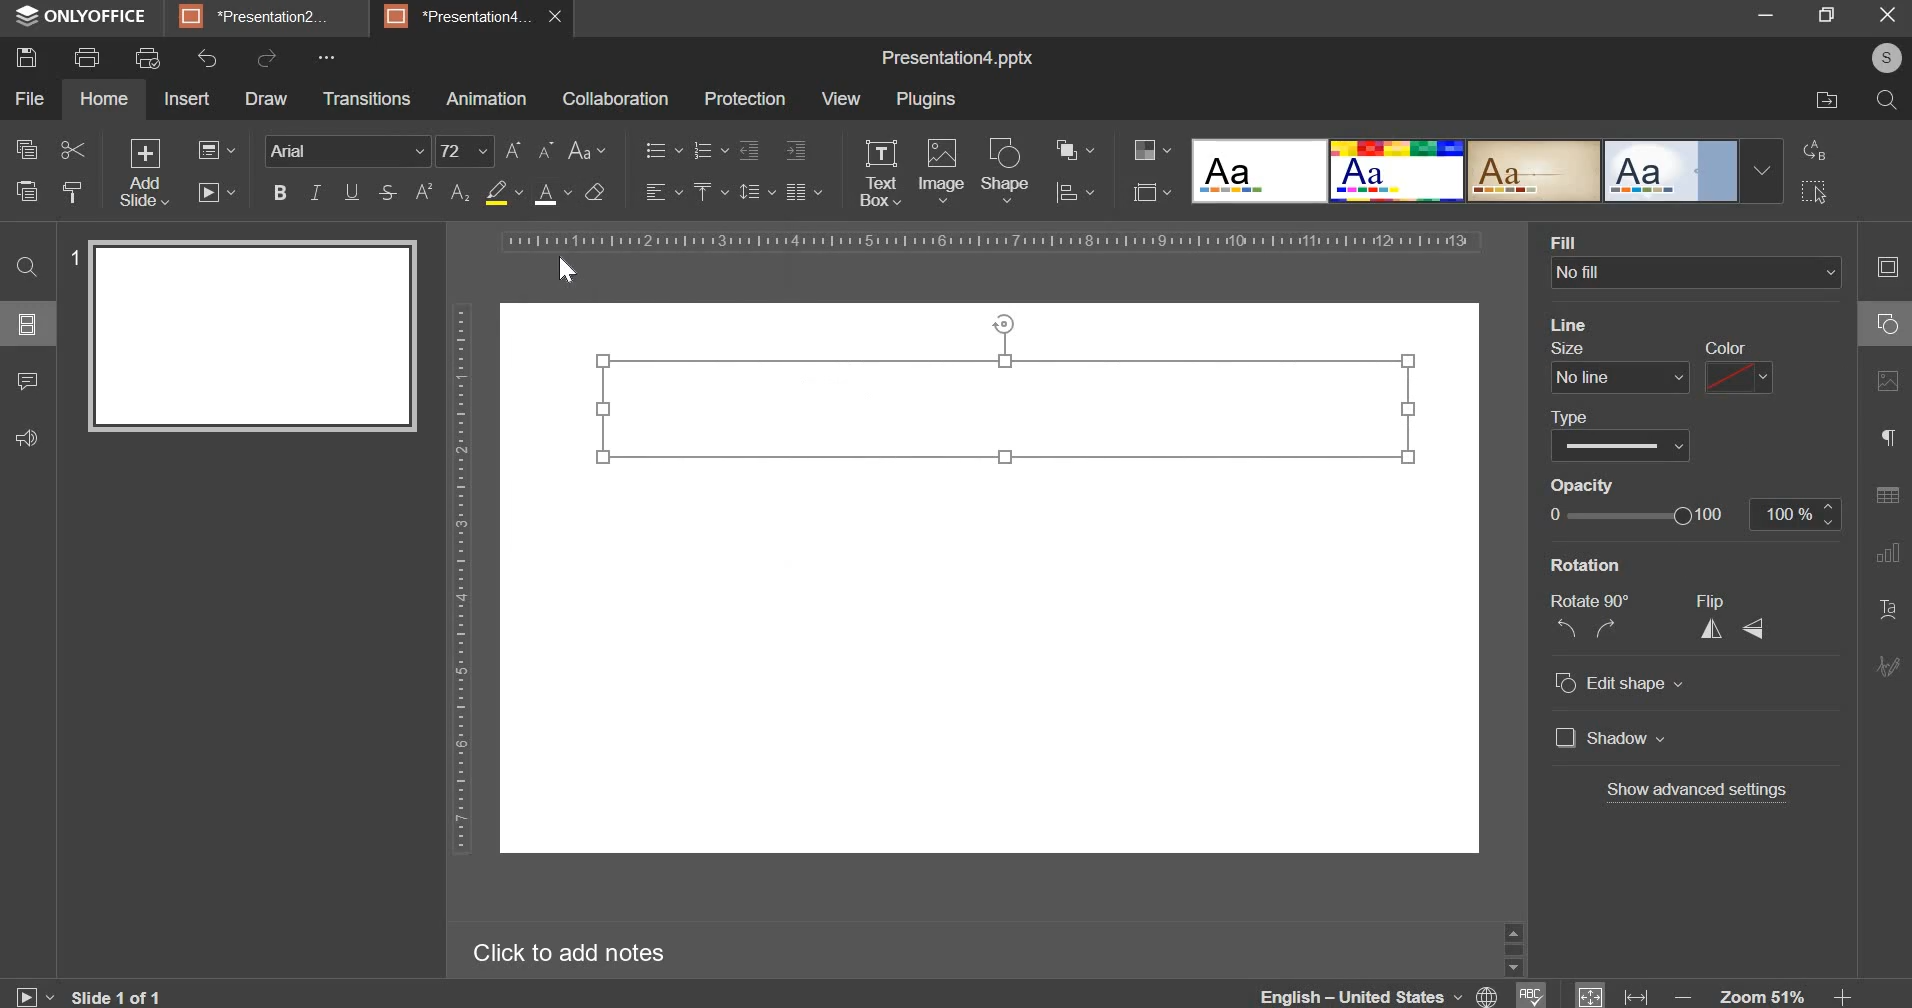 The height and width of the screenshot is (1008, 1912). What do you see at coordinates (442, 192) in the screenshot?
I see `subscript & superscript` at bounding box center [442, 192].